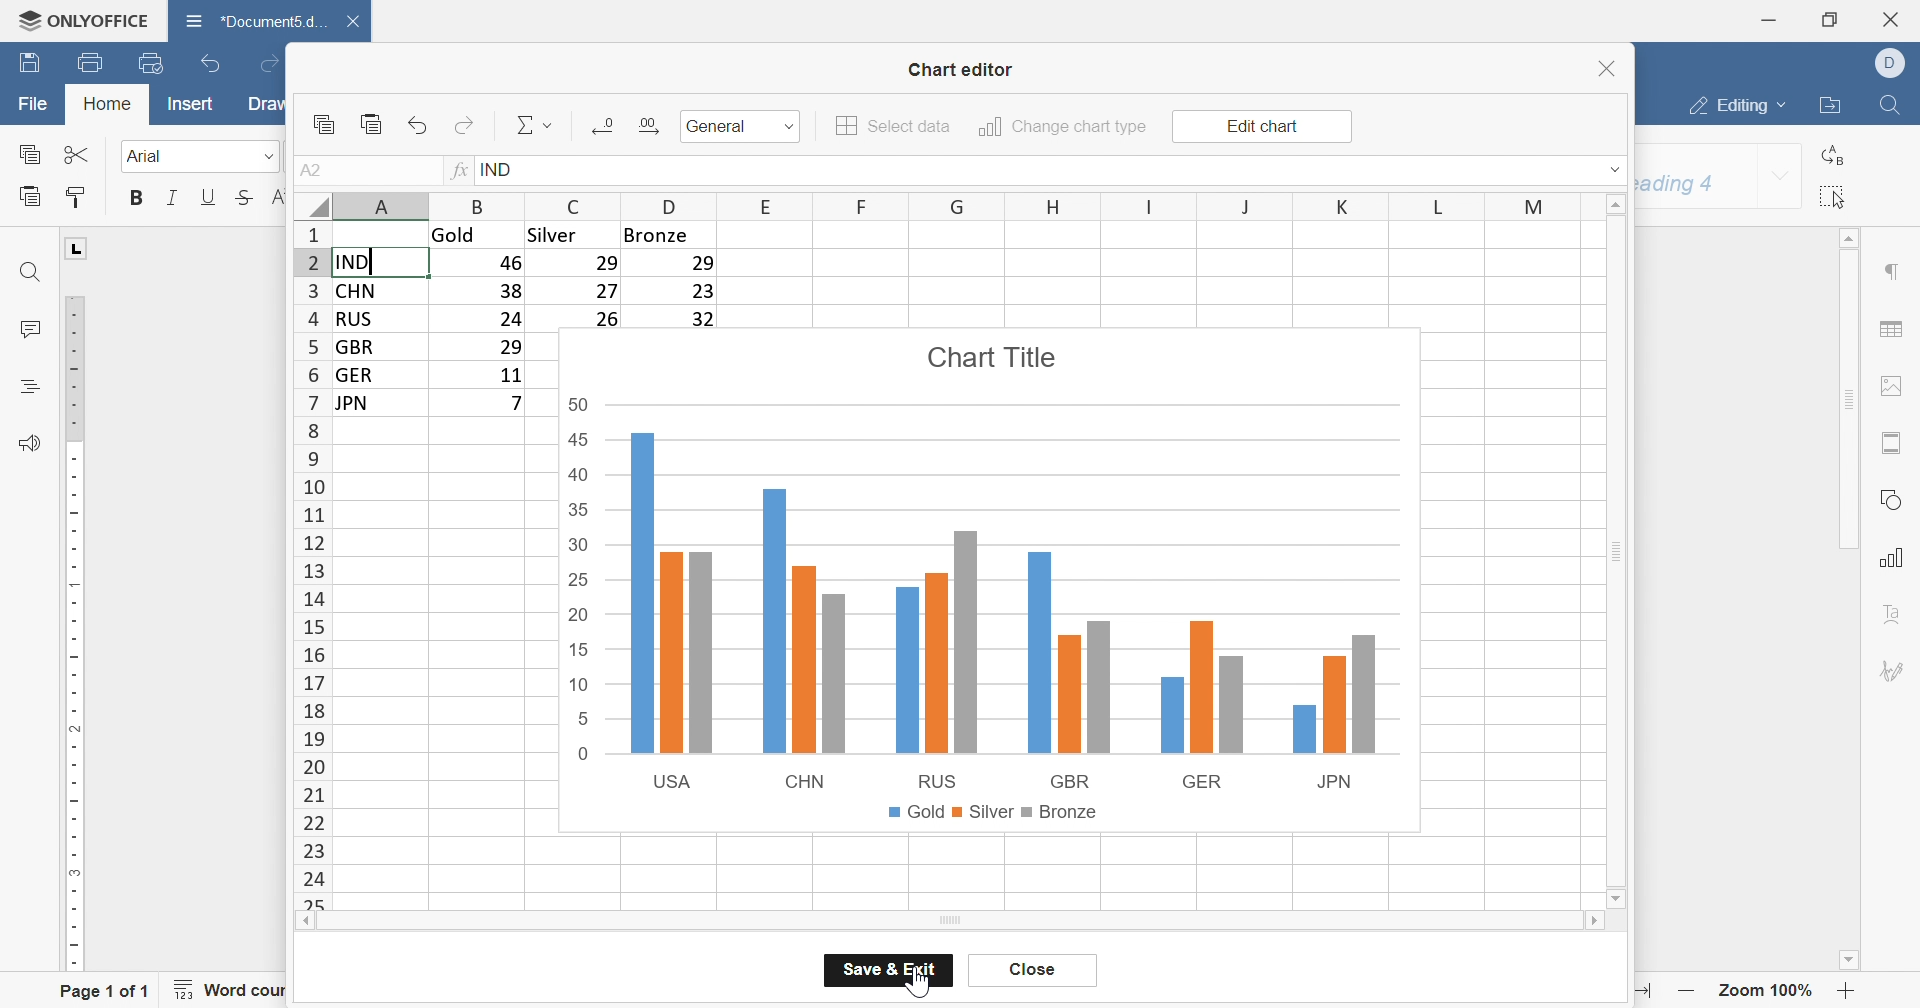 The width and height of the screenshot is (1920, 1008). I want to click on quick print, so click(150, 62).